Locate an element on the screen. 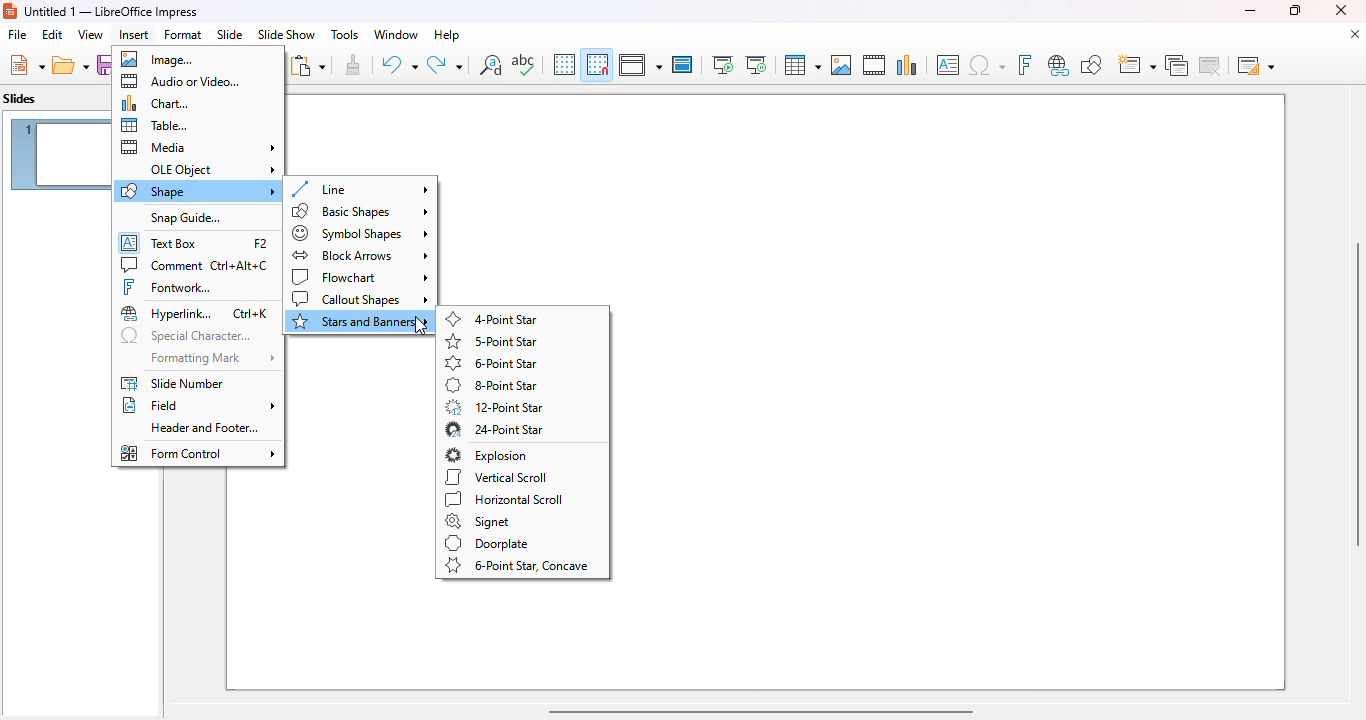  vertical scroll is located at coordinates (495, 477).